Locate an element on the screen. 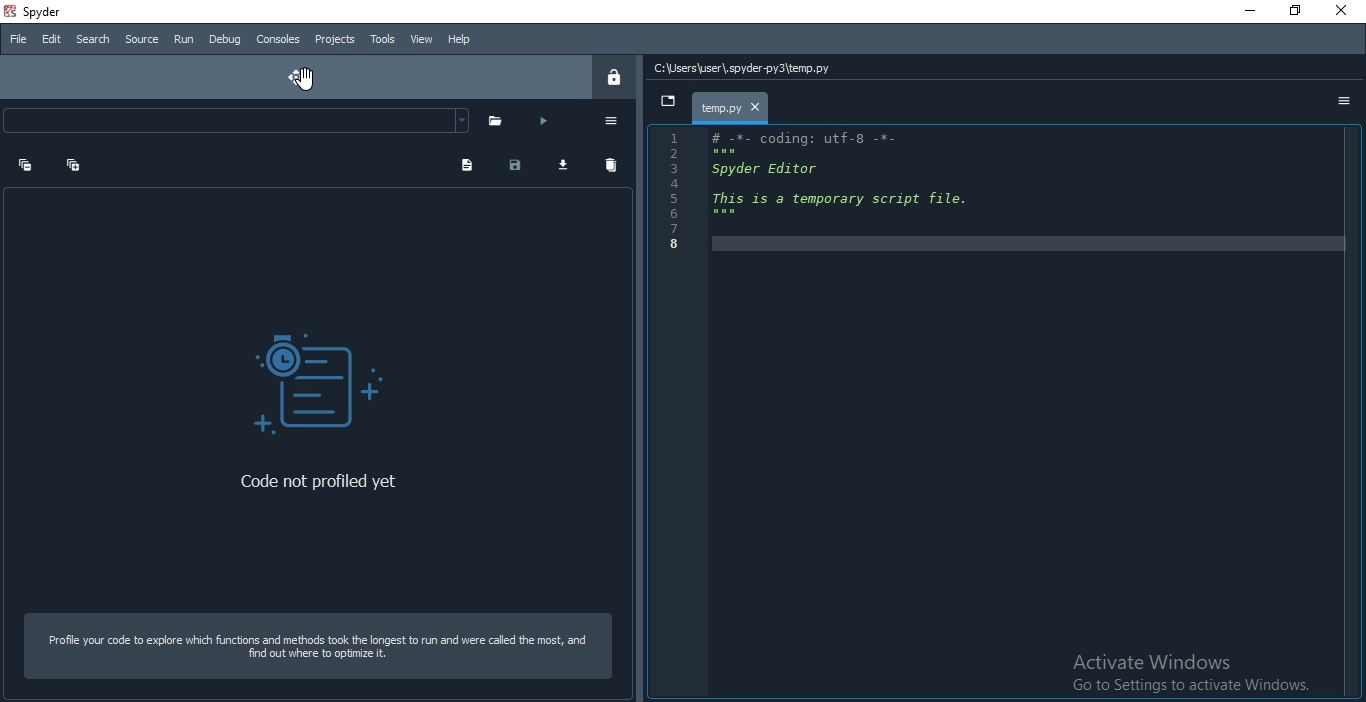  Minimise is located at coordinates (1240, 11).